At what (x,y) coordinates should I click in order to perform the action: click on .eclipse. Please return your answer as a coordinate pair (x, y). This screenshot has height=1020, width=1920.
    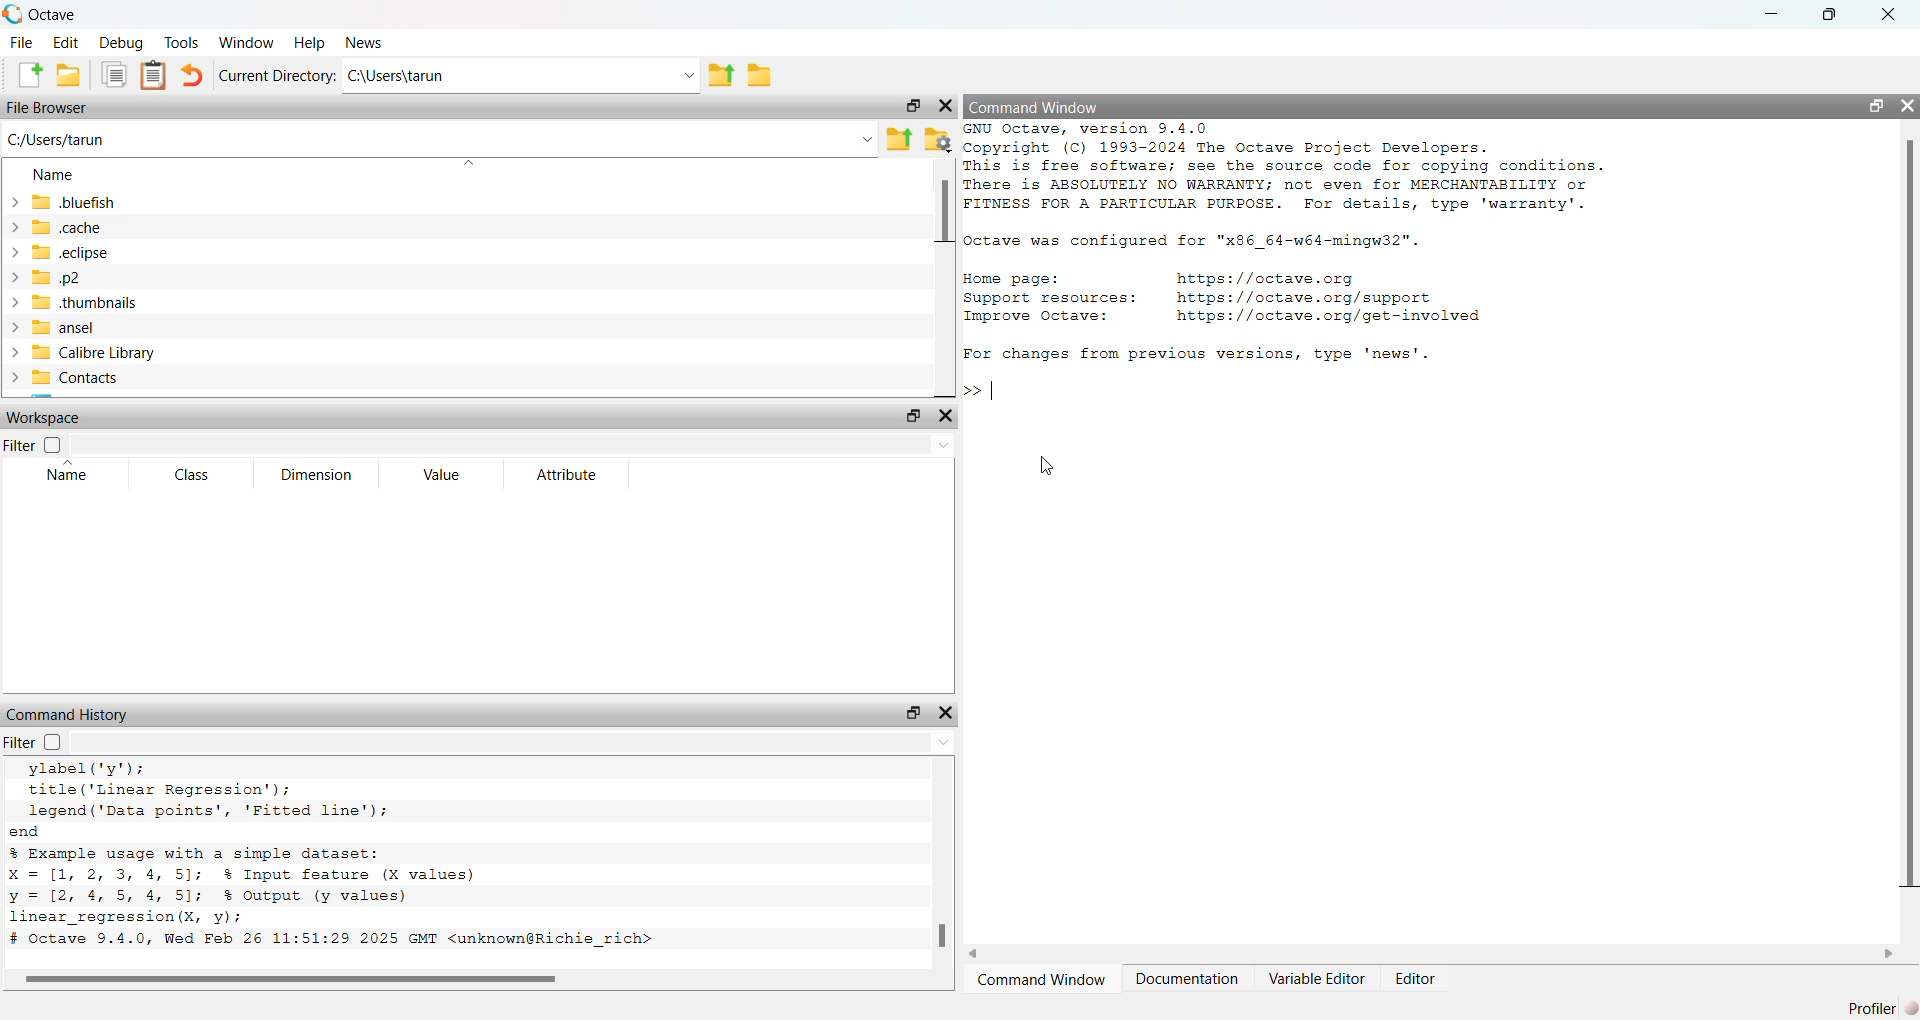
    Looking at the image, I should click on (124, 251).